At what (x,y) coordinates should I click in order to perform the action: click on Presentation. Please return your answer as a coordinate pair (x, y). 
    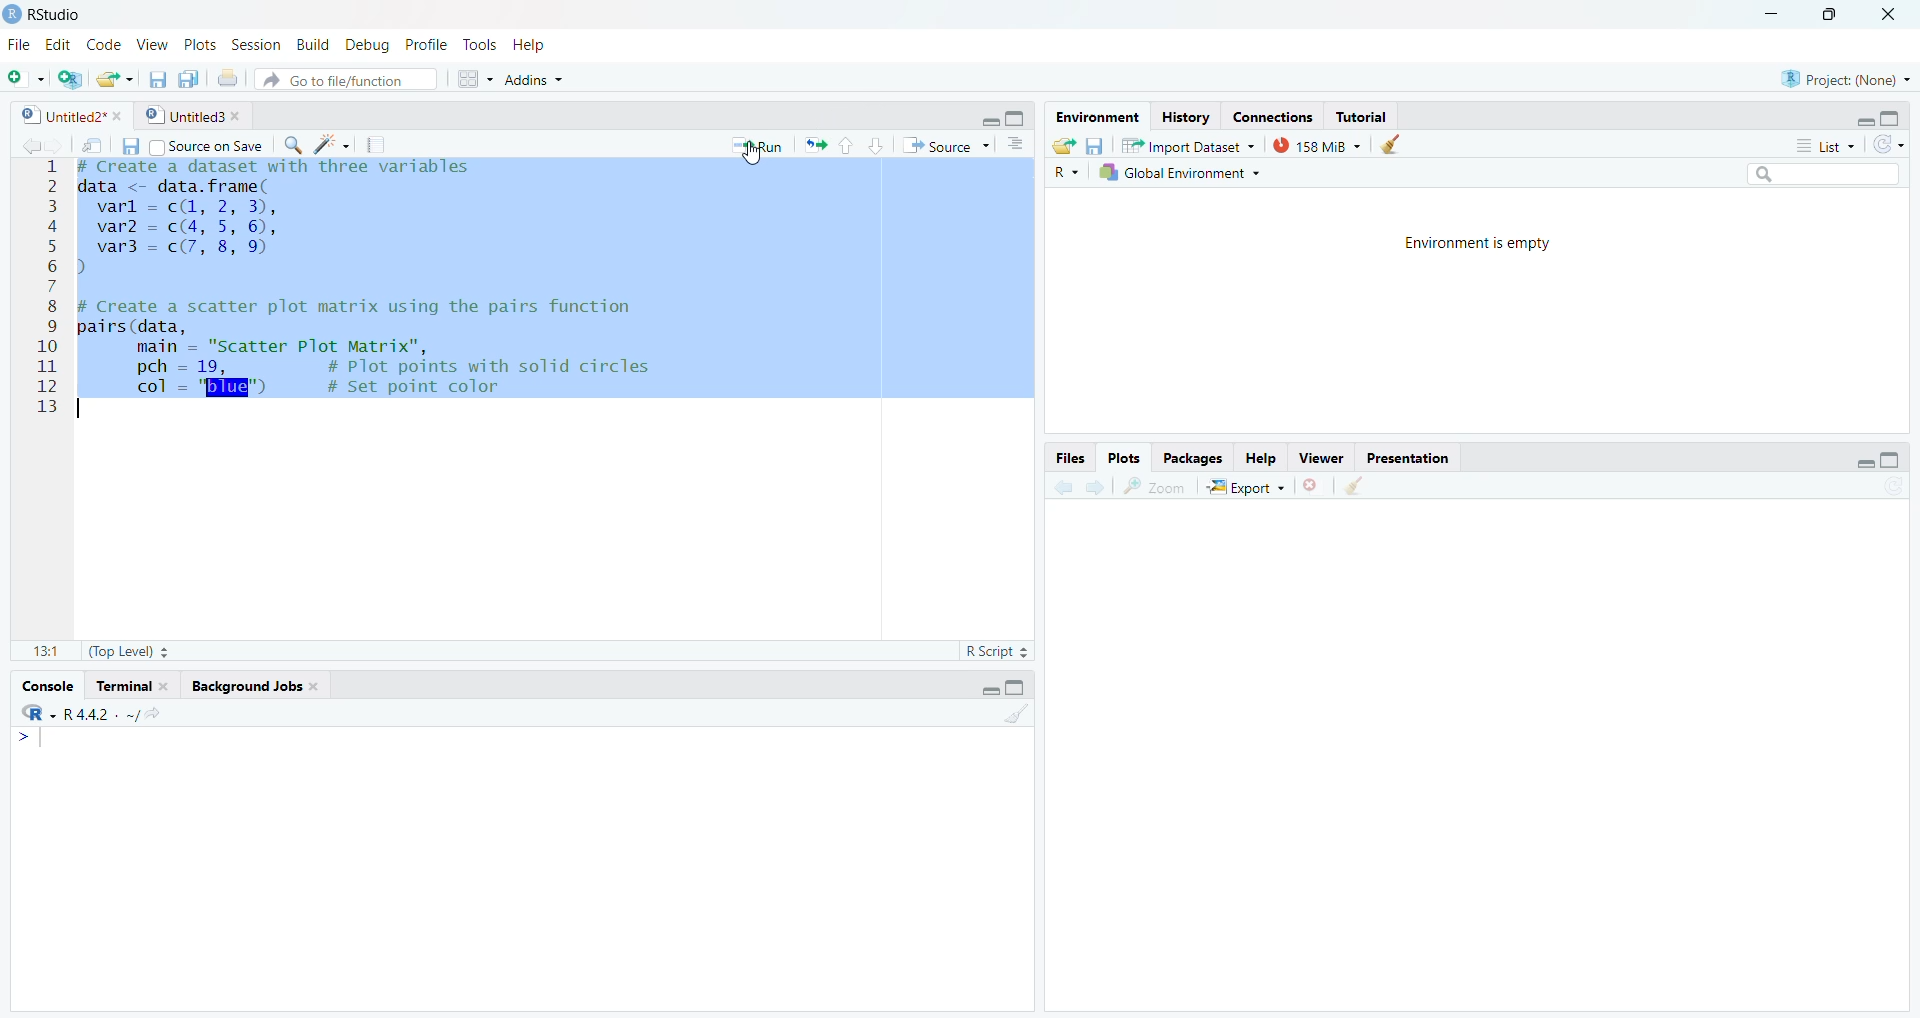
    Looking at the image, I should click on (1409, 458).